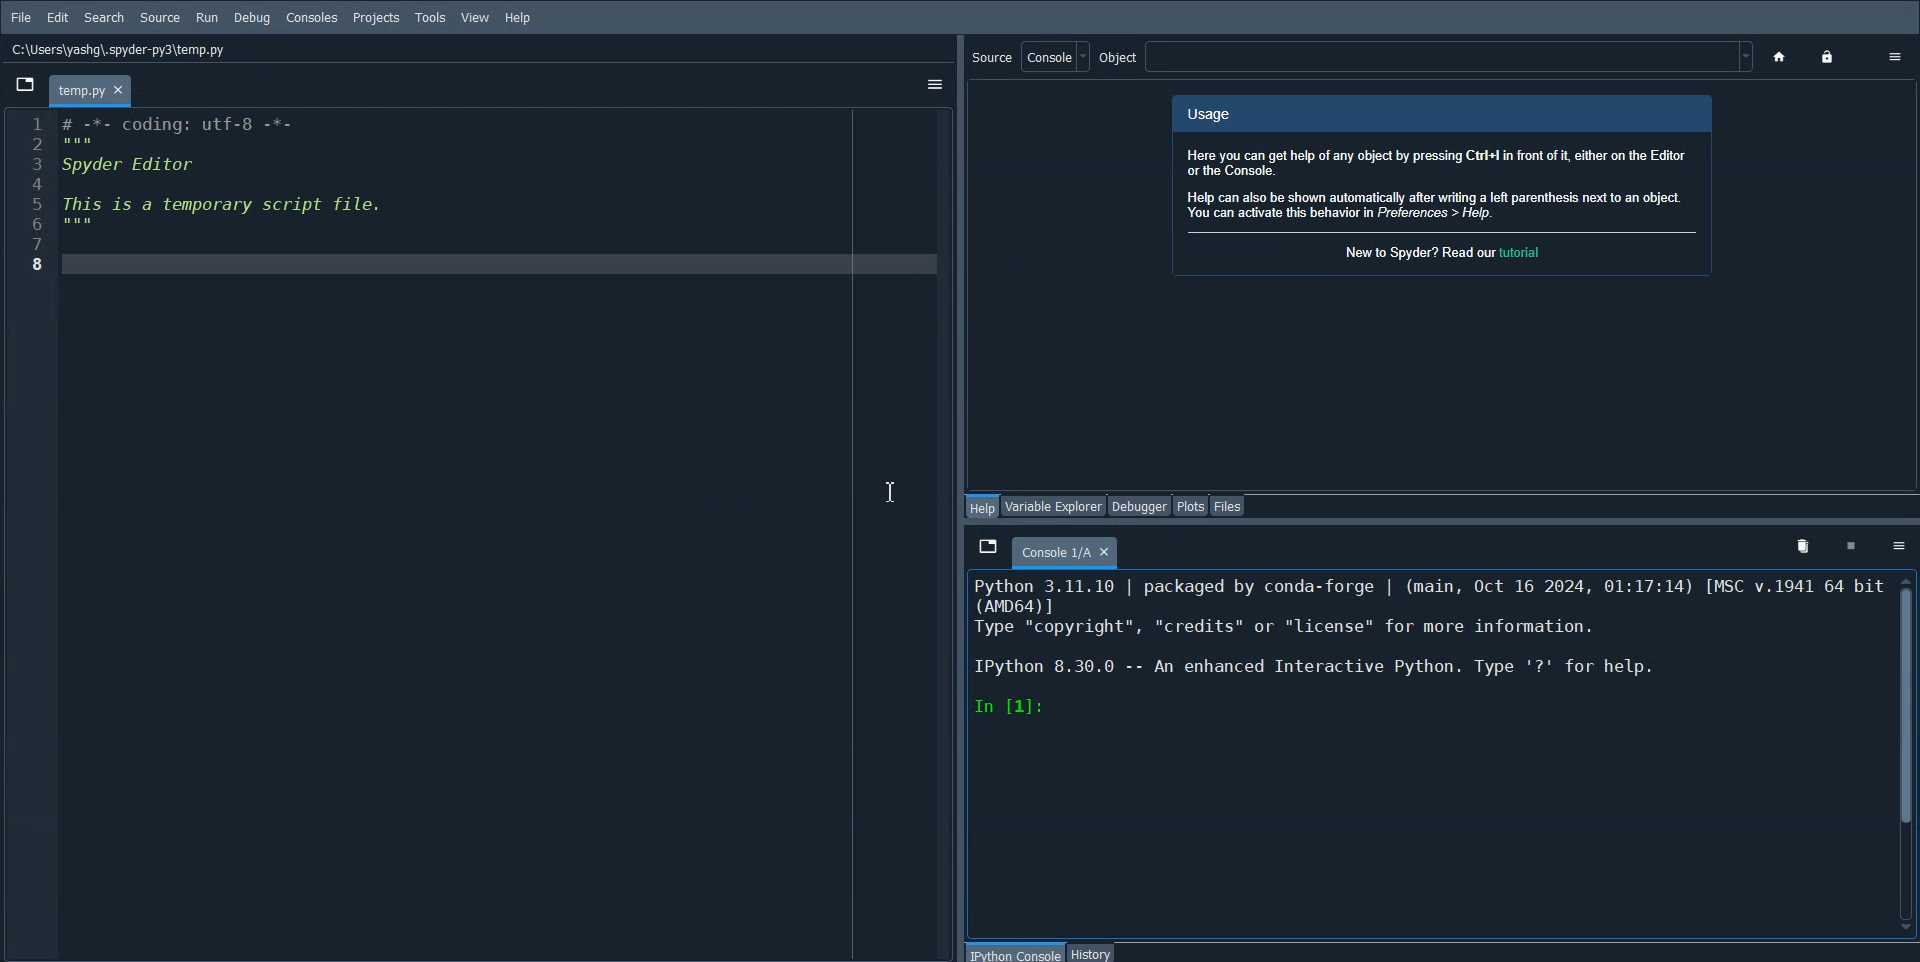  Describe the element at coordinates (1802, 548) in the screenshot. I see `Delete` at that location.